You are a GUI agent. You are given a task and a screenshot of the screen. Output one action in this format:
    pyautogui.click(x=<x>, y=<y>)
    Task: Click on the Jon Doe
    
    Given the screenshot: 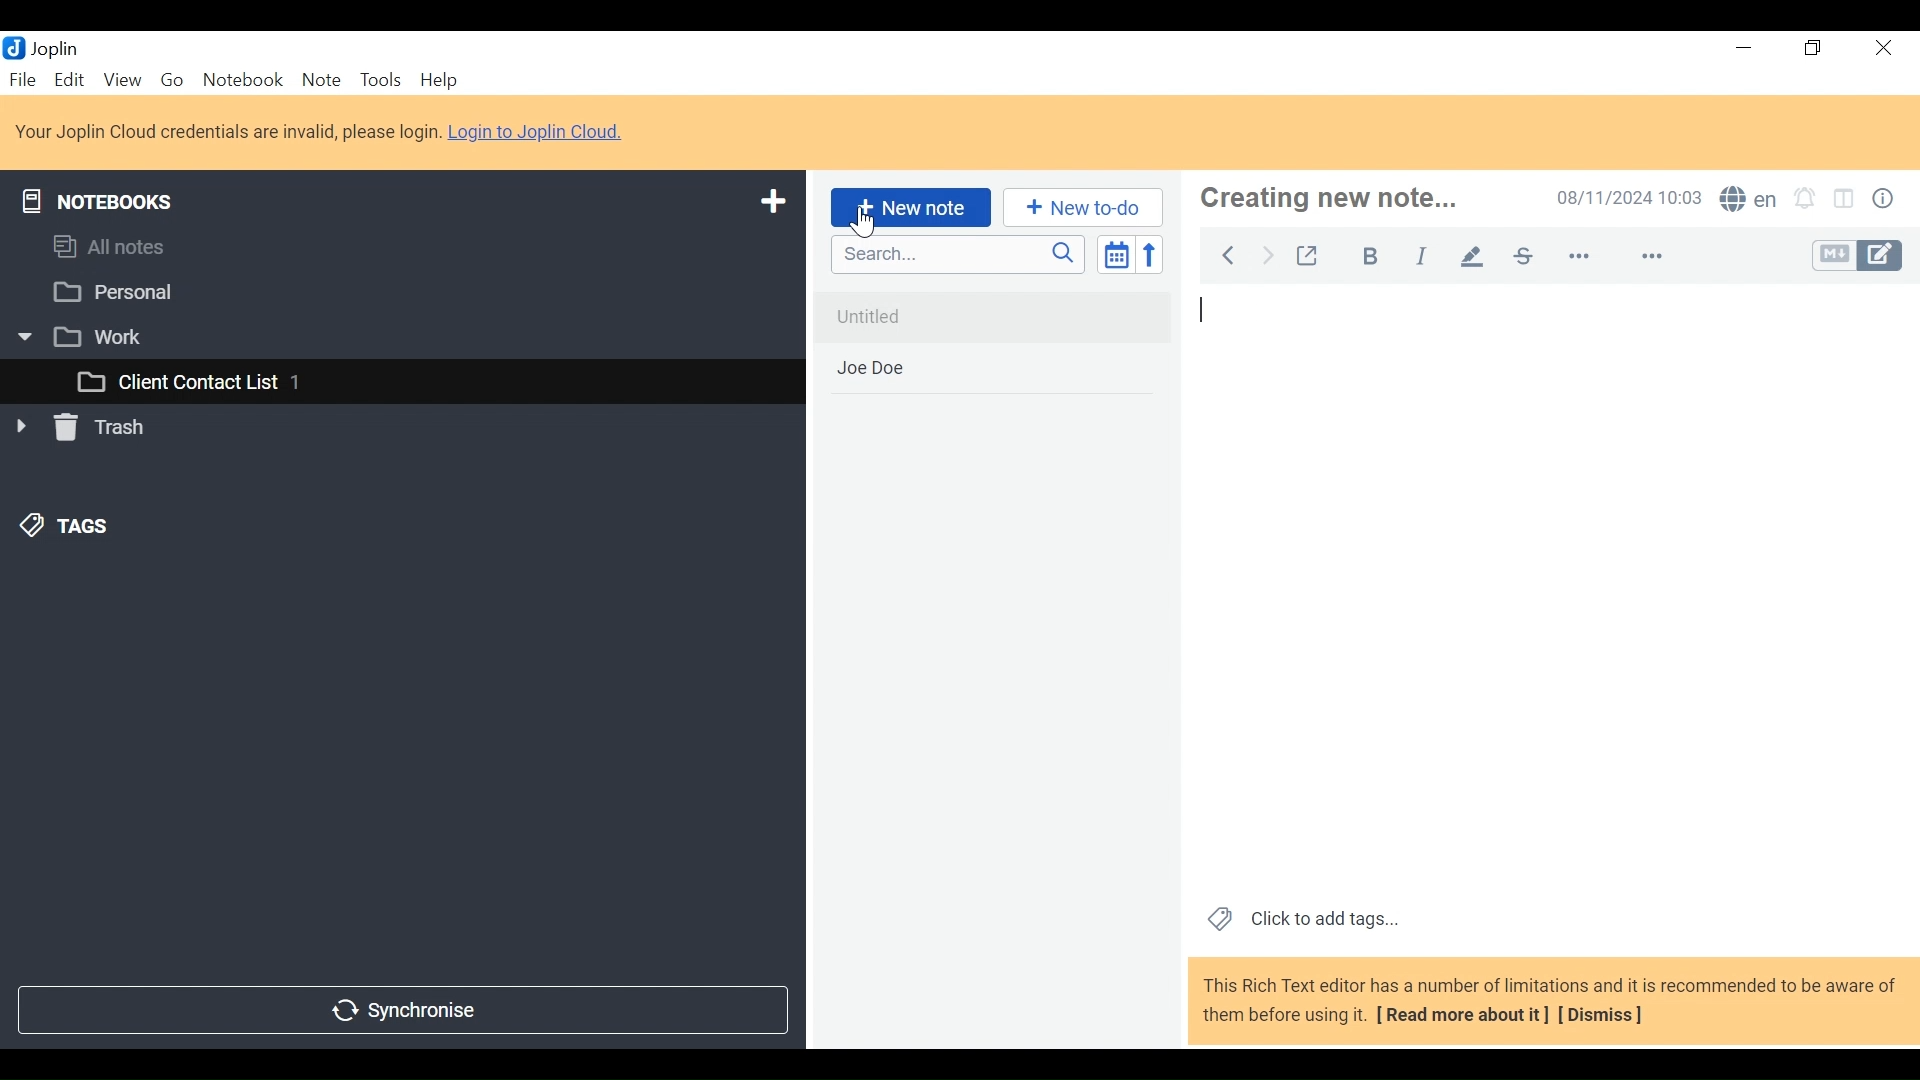 What is the action you would take?
    pyautogui.click(x=991, y=369)
    